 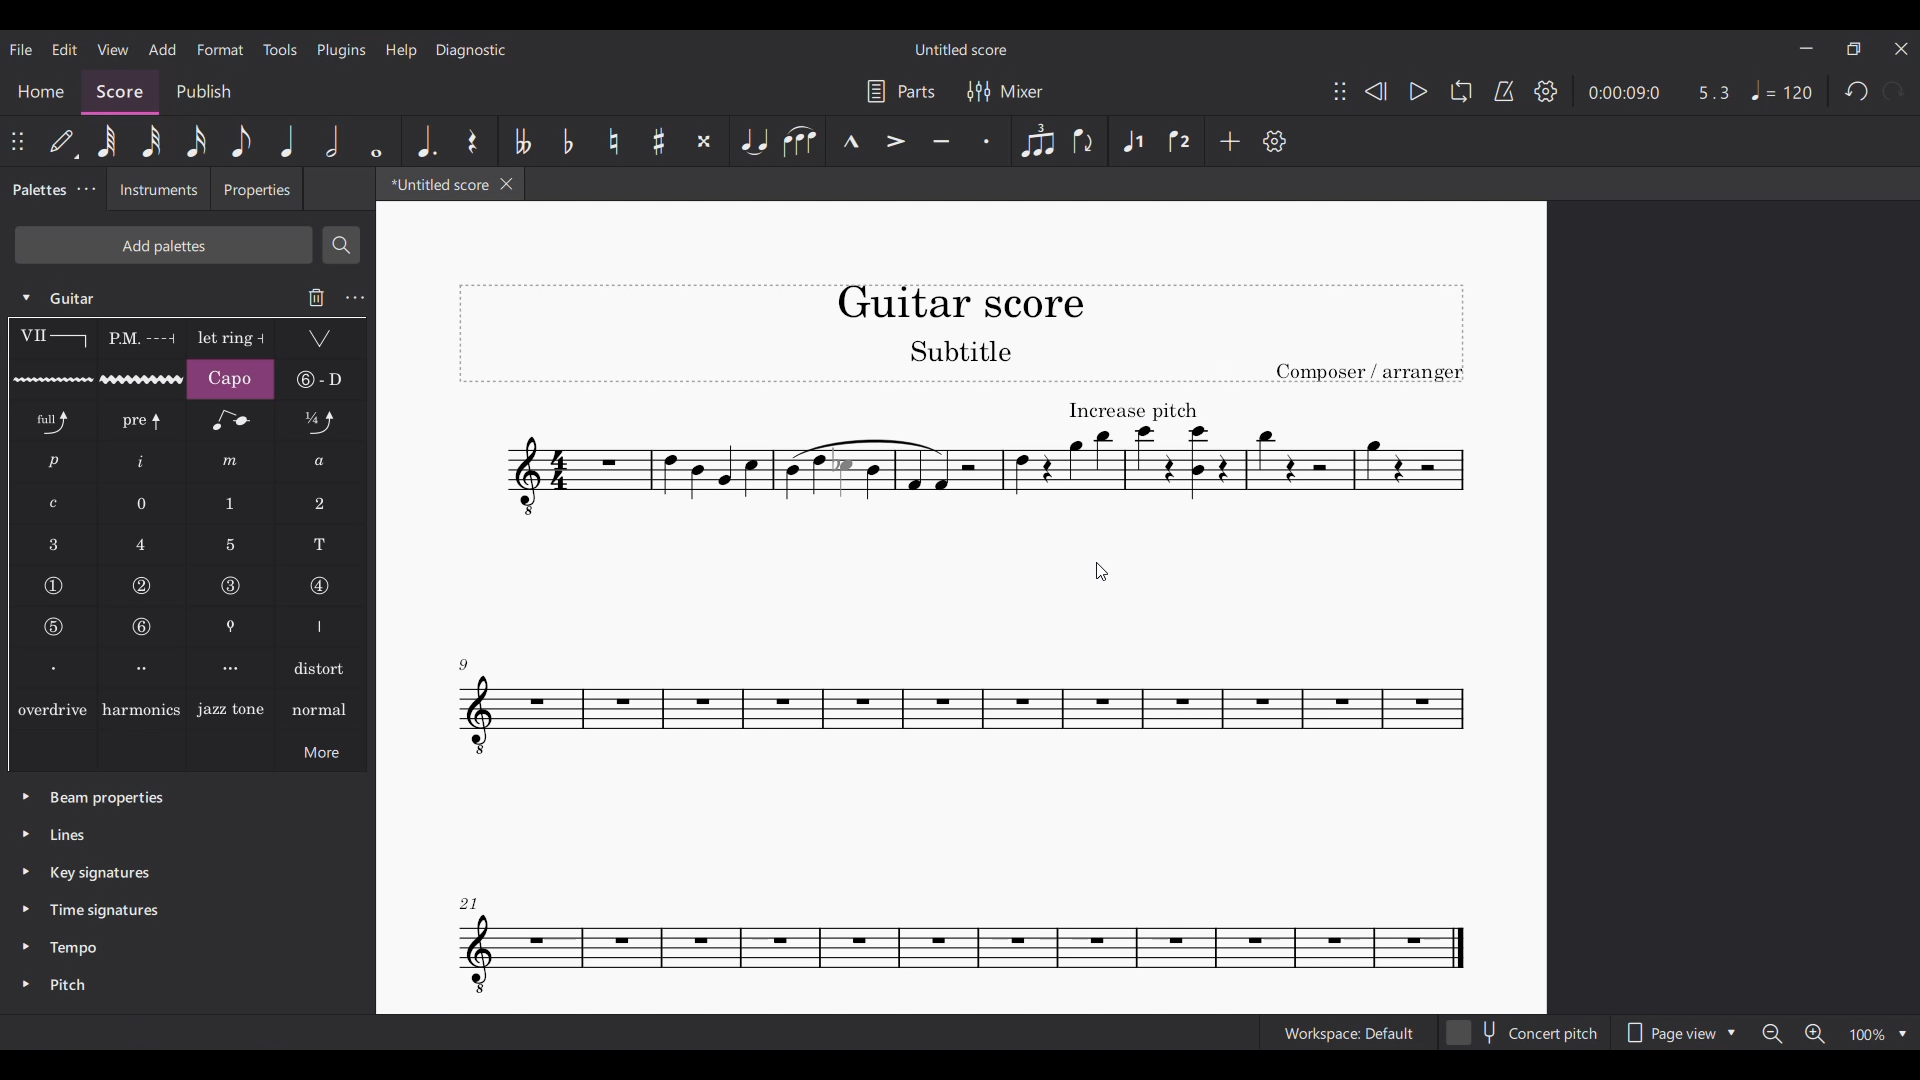 I want to click on String tunings, so click(x=321, y=379).